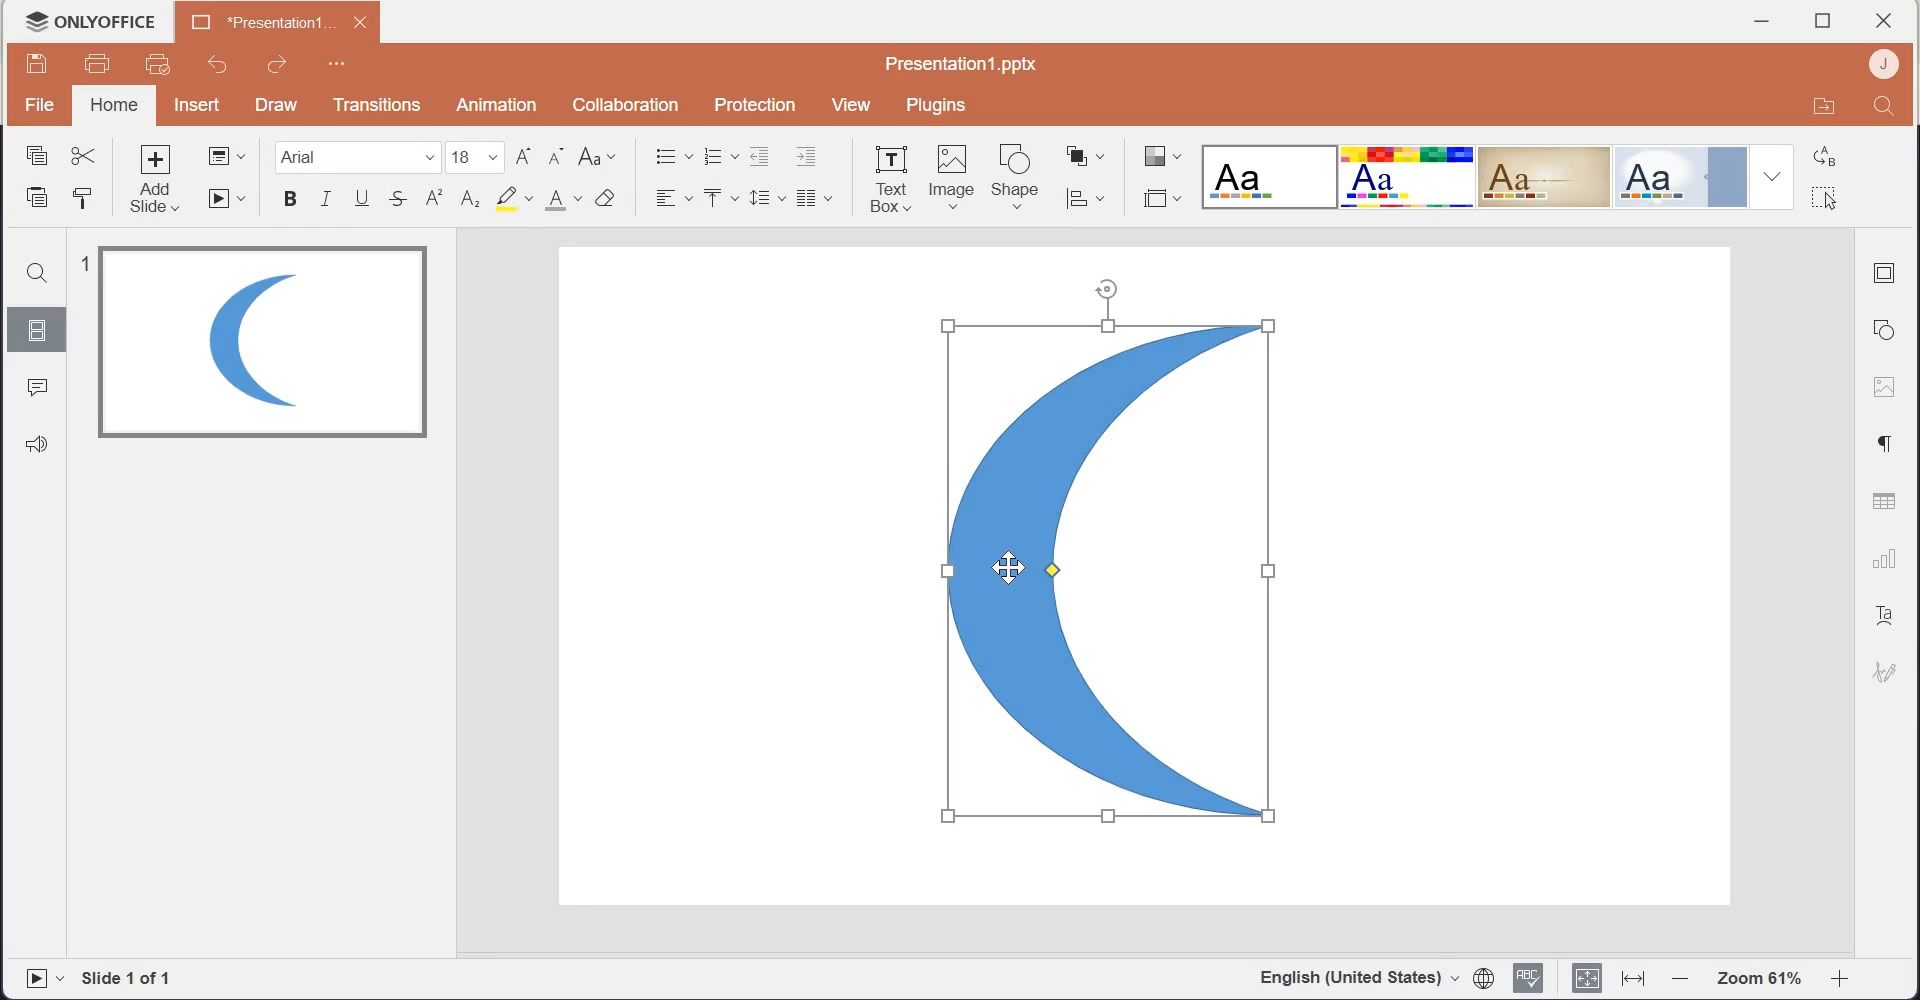 The height and width of the screenshot is (1000, 1920). I want to click on Search, so click(39, 272).